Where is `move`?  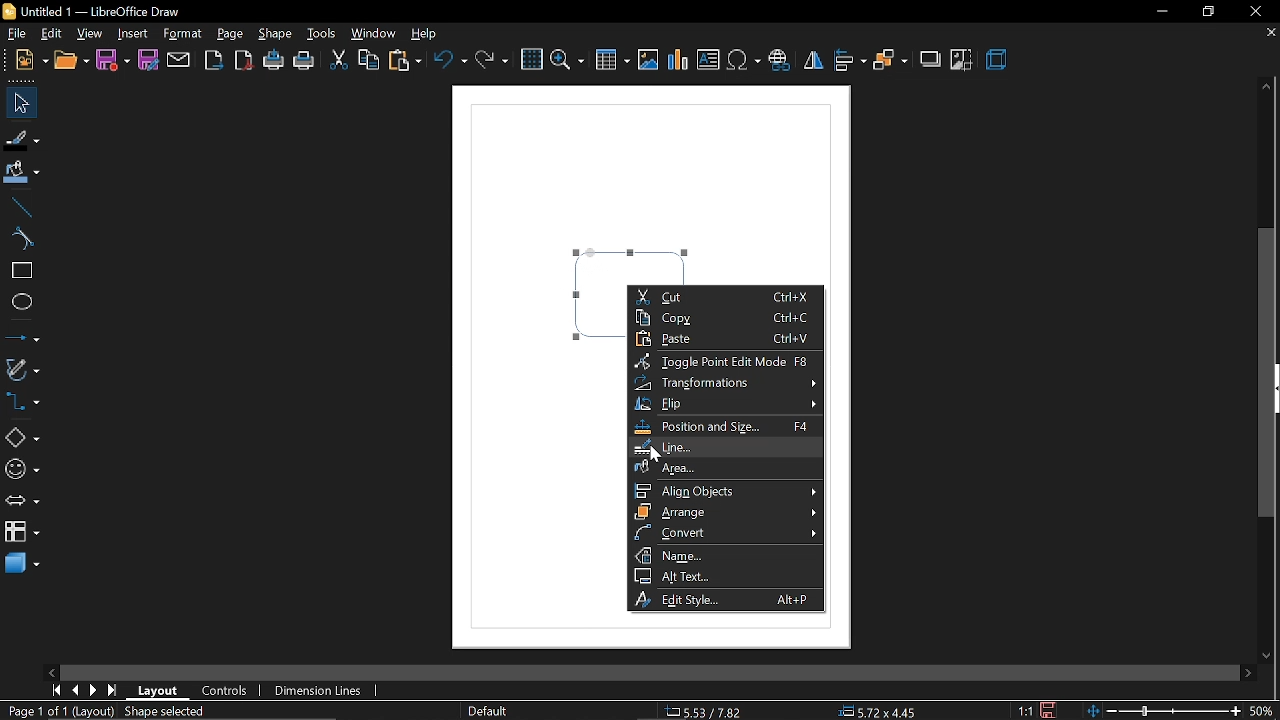
move is located at coordinates (20, 103).